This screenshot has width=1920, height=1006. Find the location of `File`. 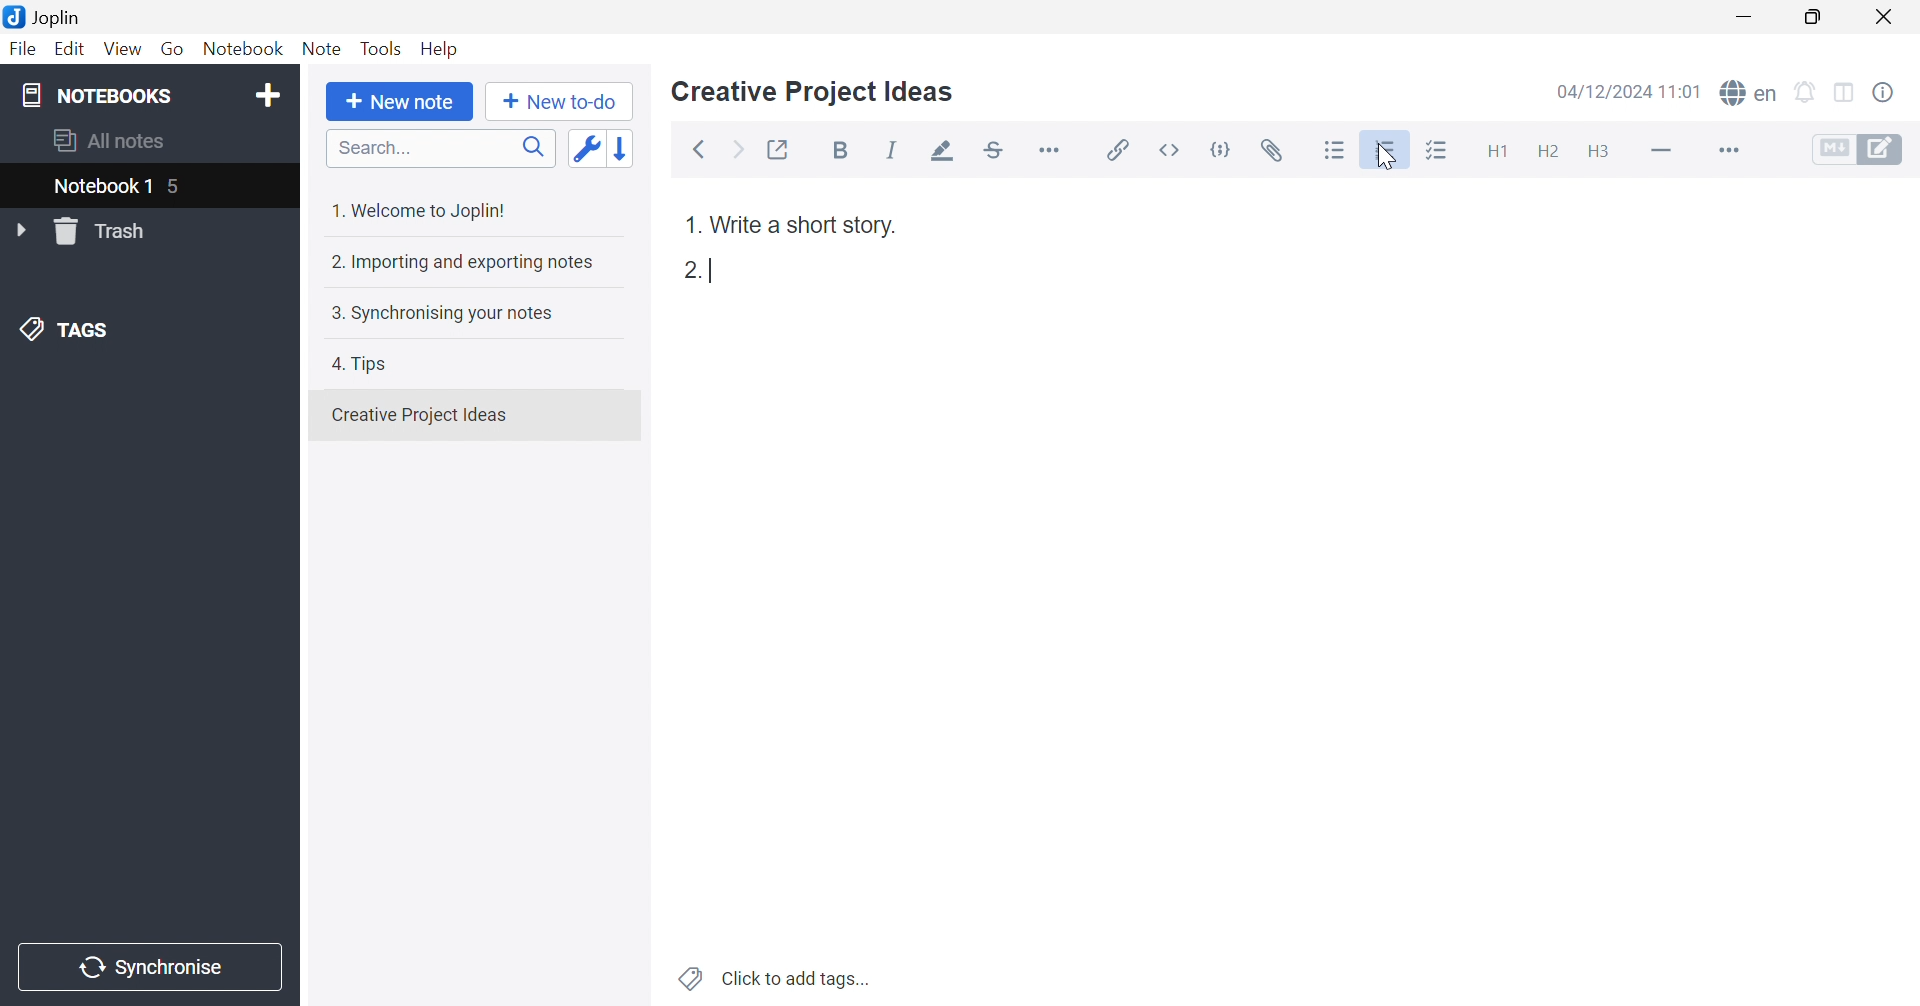

File is located at coordinates (22, 52).